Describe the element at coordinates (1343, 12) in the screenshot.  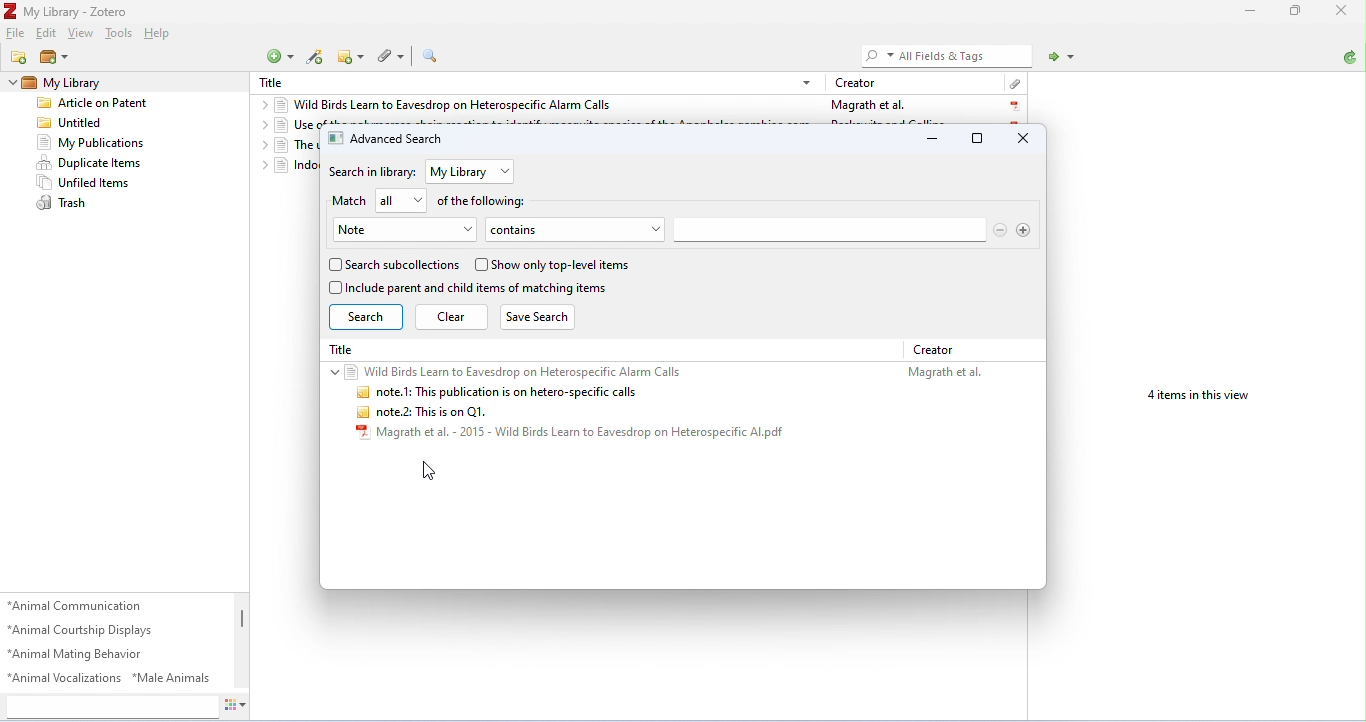
I see `close` at that location.